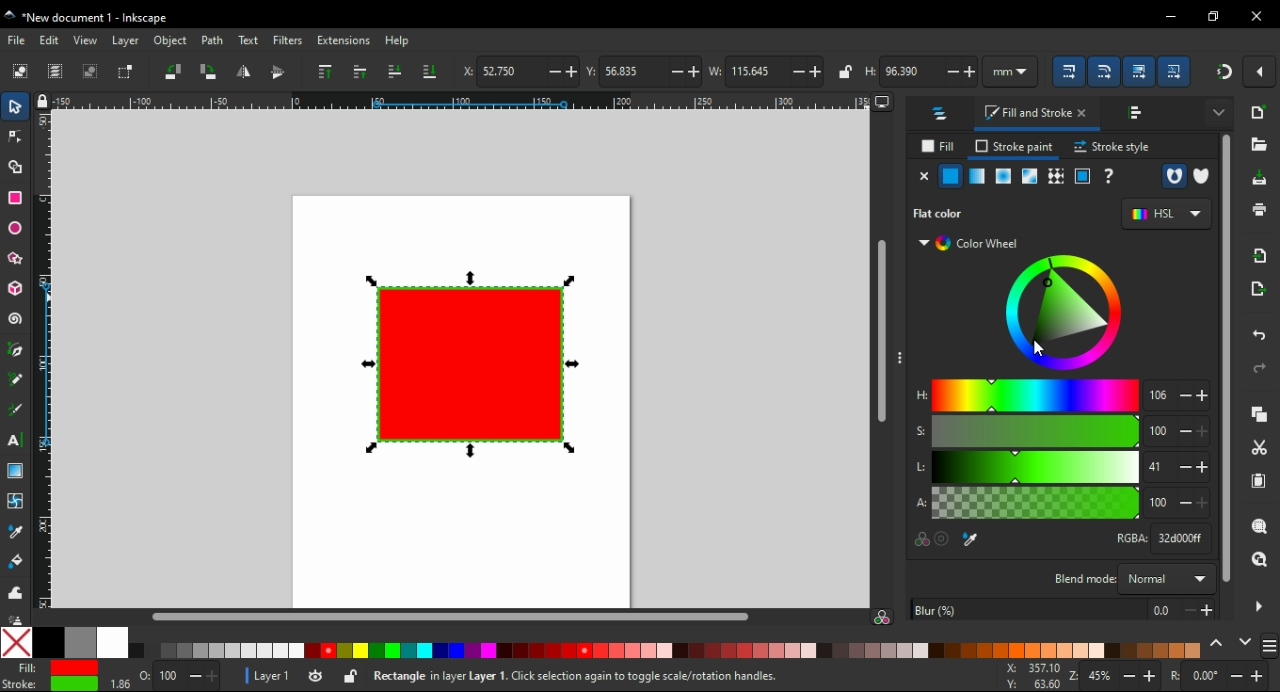 This screenshot has height=692, width=1280. I want to click on zoom in/zoom out, so click(1072, 676).